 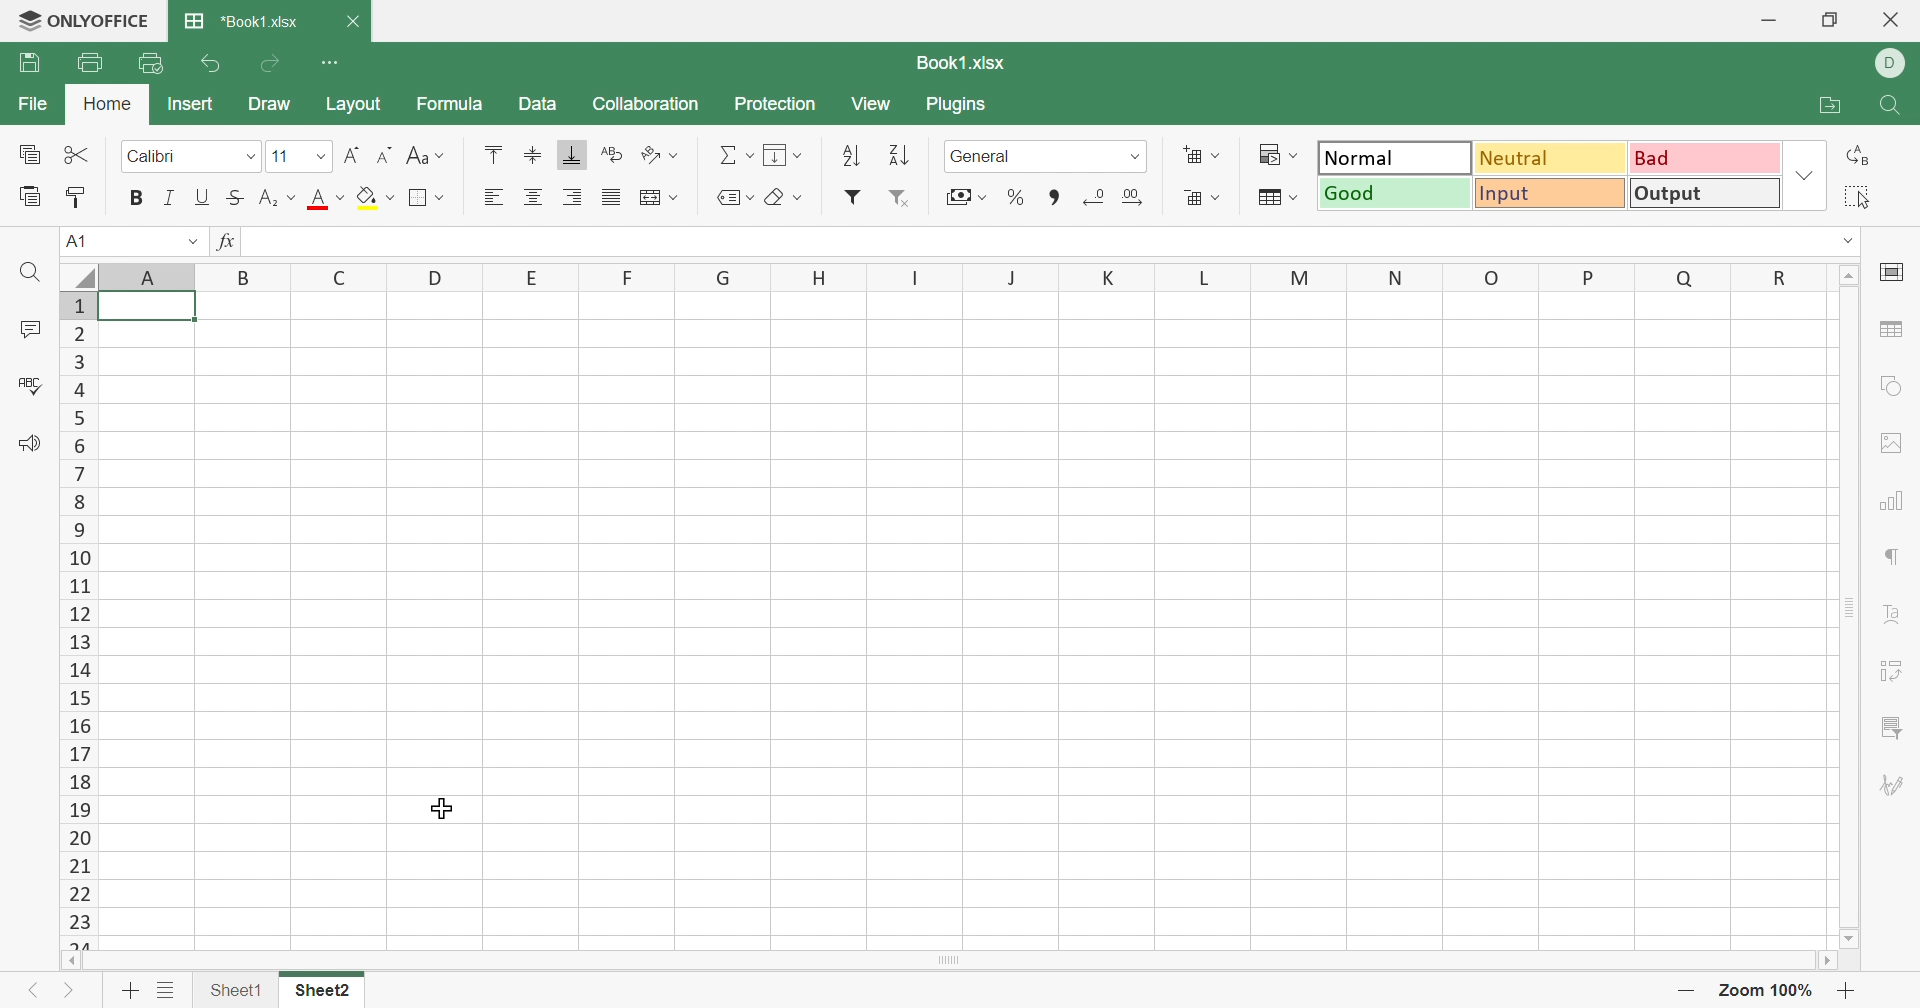 I want to click on 13, so click(x=86, y=643).